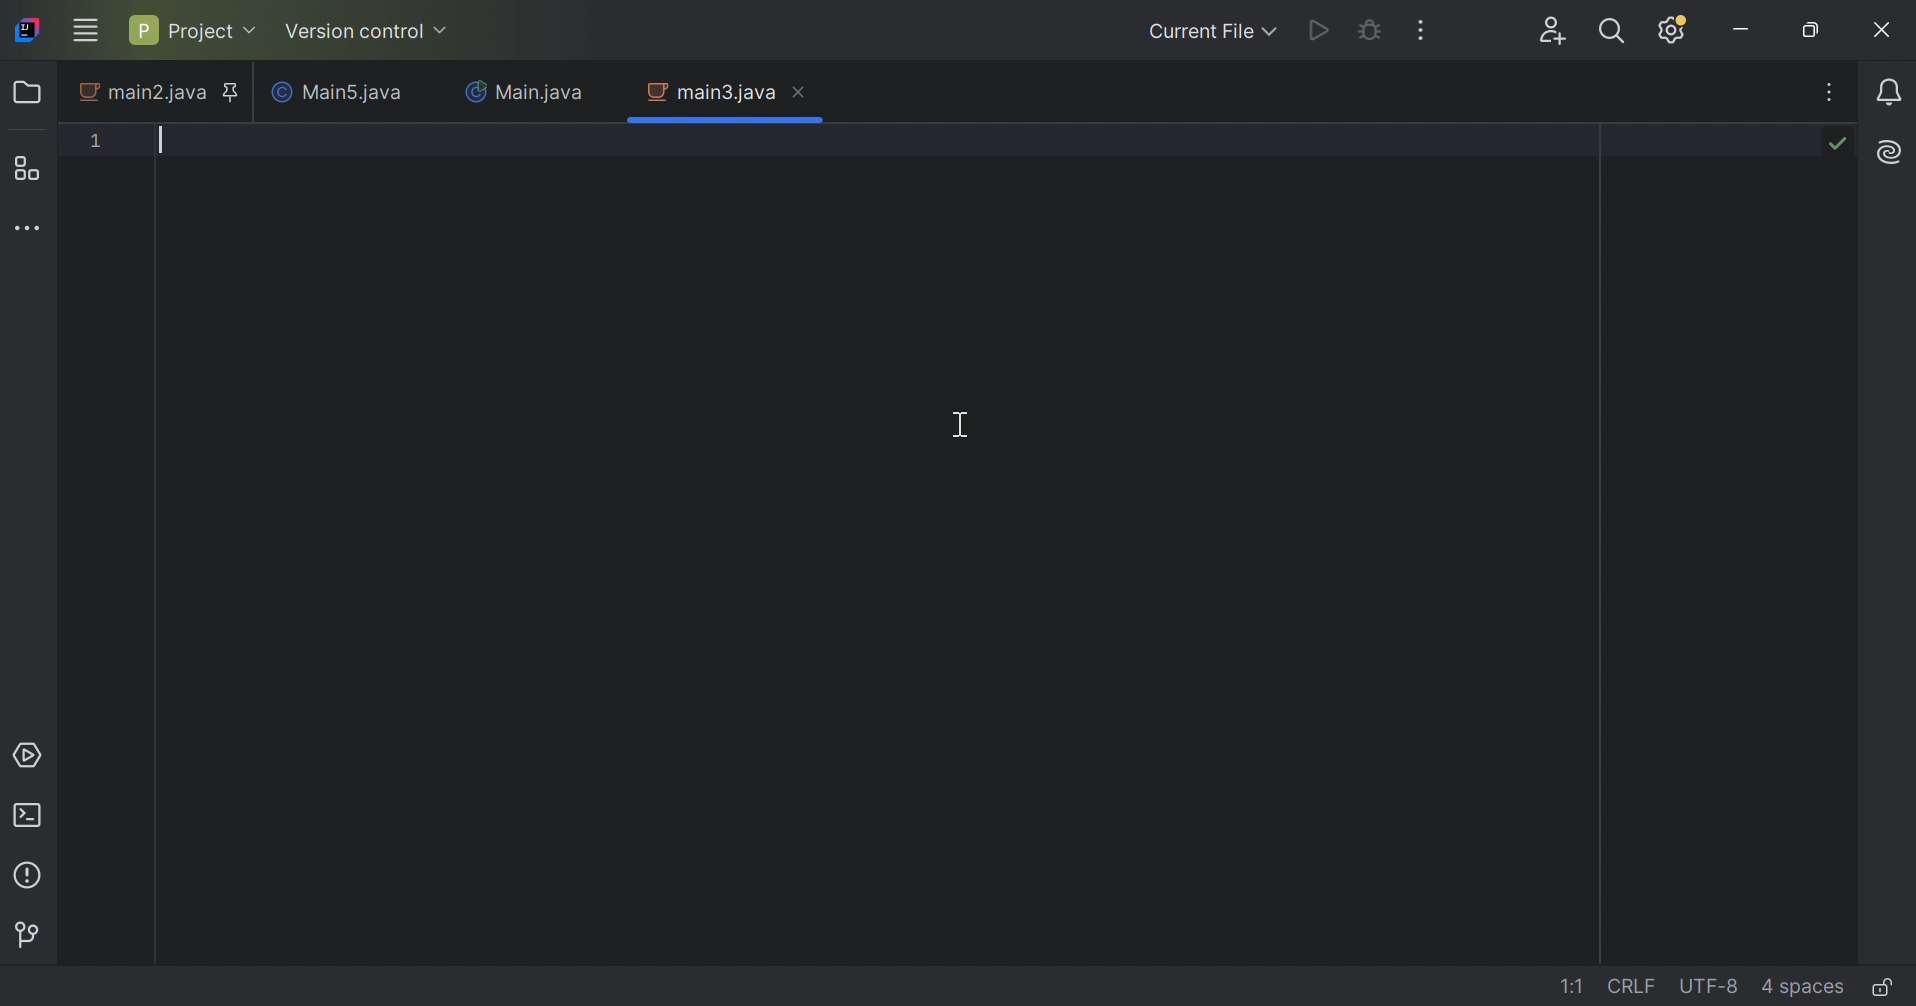 The image size is (1916, 1006). What do you see at coordinates (24, 934) in the screenshot?
I see `Version control` at bounding box center [24, 934].